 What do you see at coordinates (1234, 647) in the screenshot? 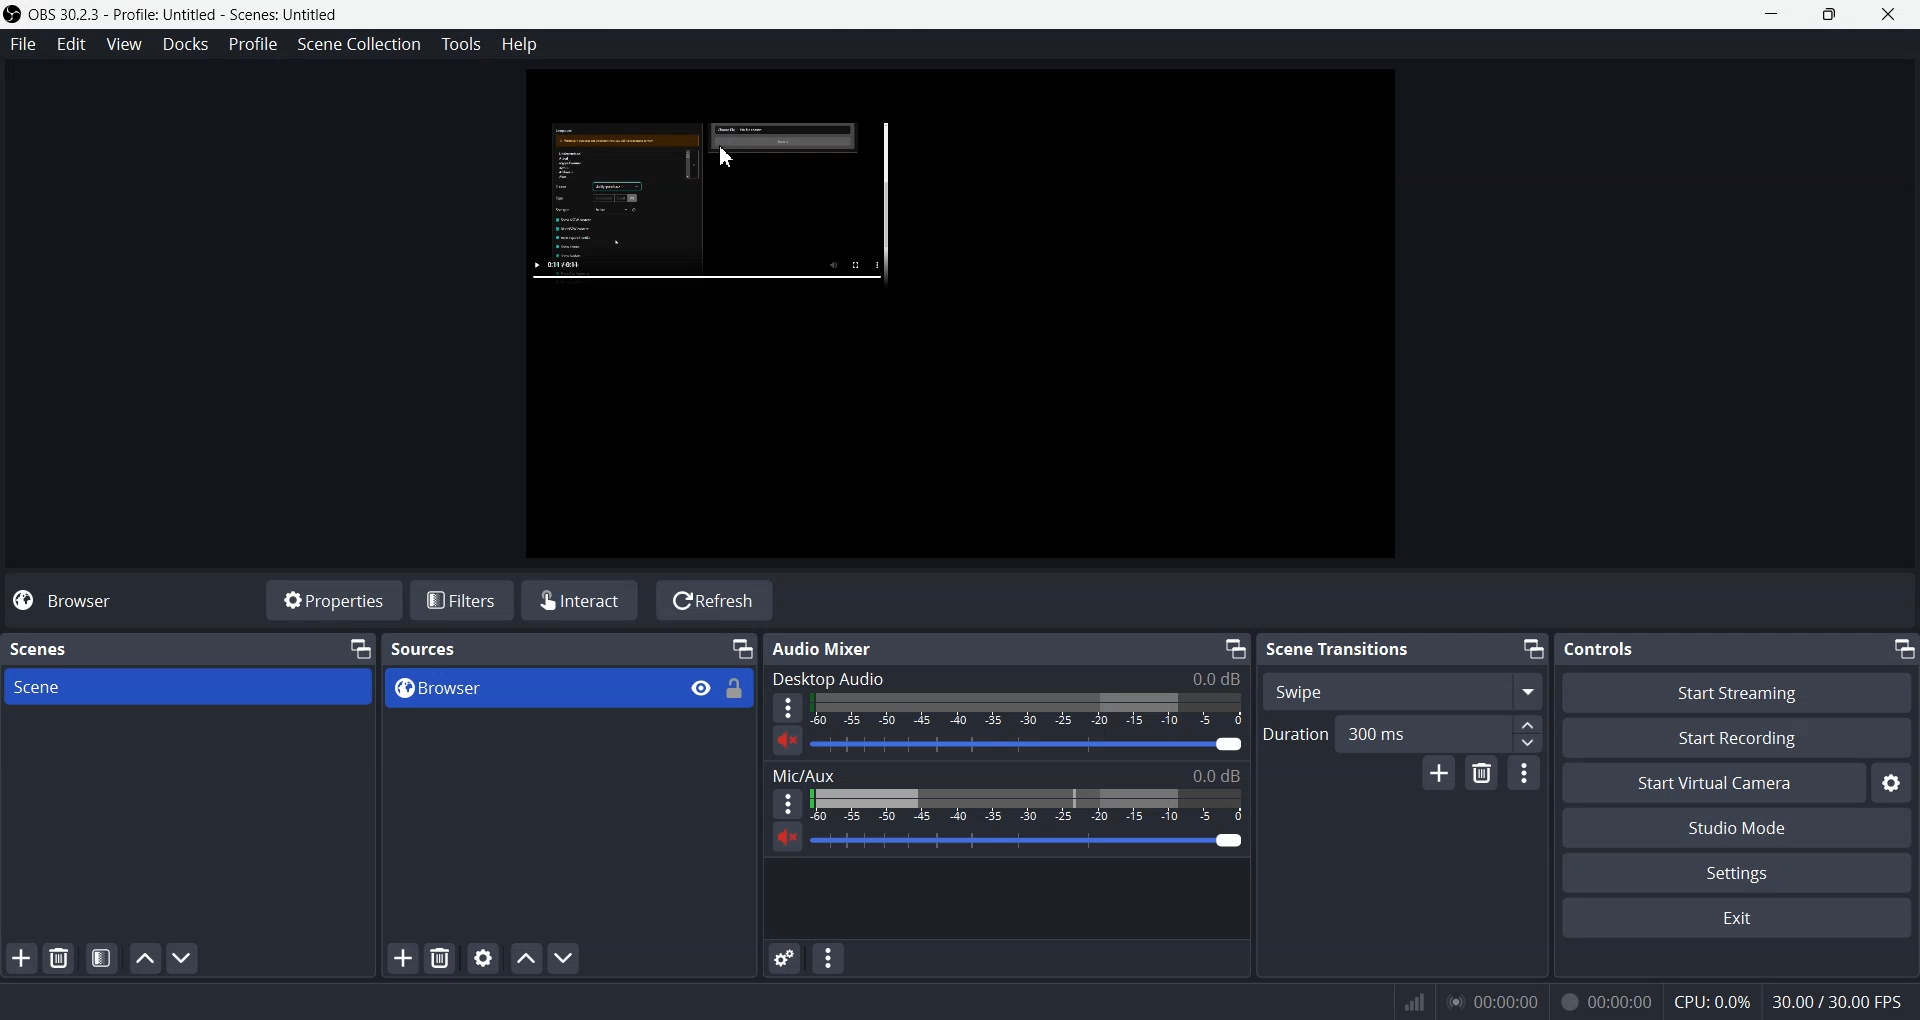
I see `Minimize` at bounding box center [1234, 647].